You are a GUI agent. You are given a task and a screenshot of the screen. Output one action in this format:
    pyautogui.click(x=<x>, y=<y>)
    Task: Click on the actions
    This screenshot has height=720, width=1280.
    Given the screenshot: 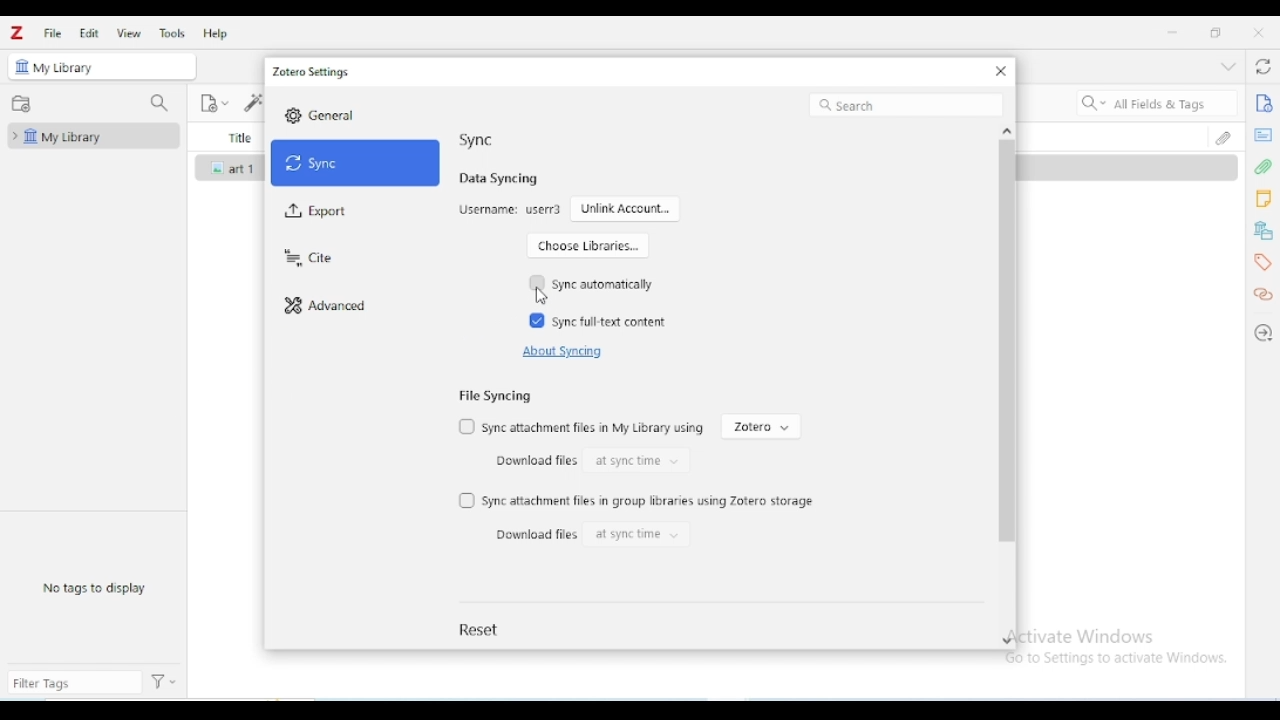 What is the action you would take?
    pyautogui.click(x=164, y=682)
    